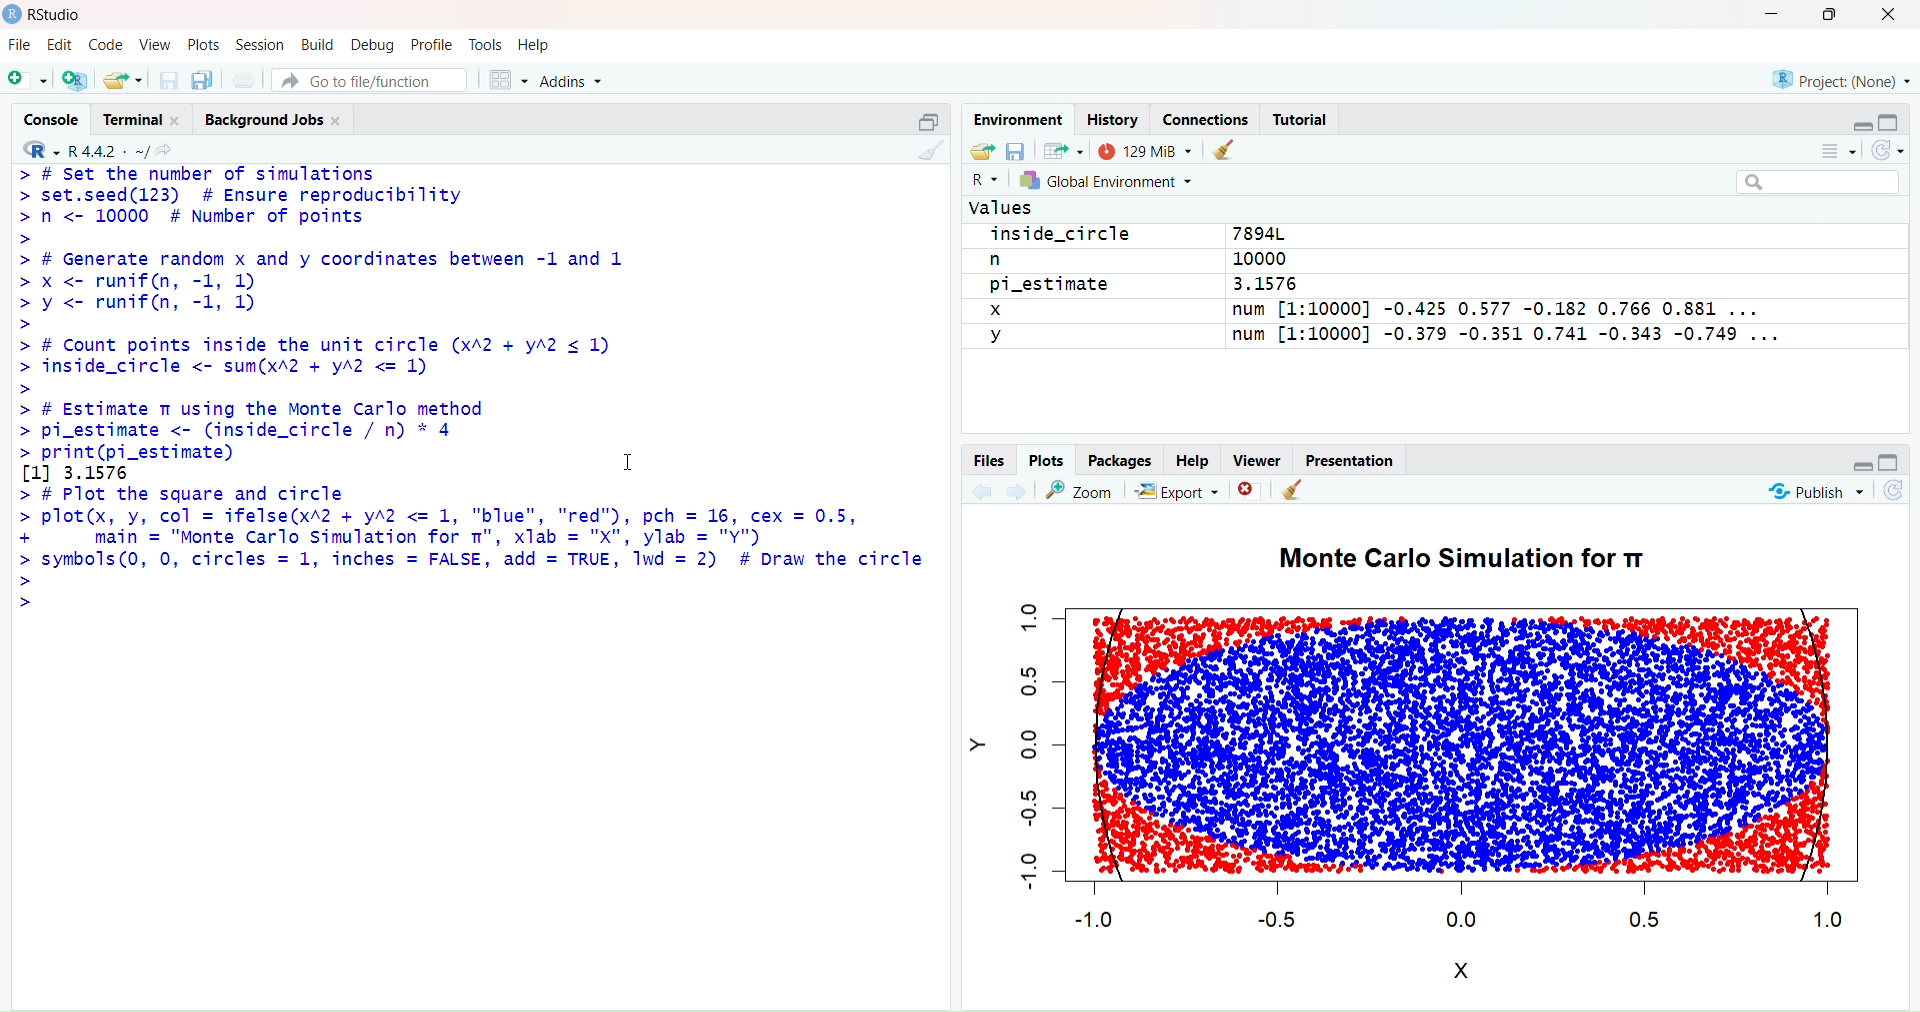 The height and width of the screenshot is (1012, 1920). What do you see at coordinates (52, 119) in the screenshot?
I see `Console` at bounding box center [52, 119].